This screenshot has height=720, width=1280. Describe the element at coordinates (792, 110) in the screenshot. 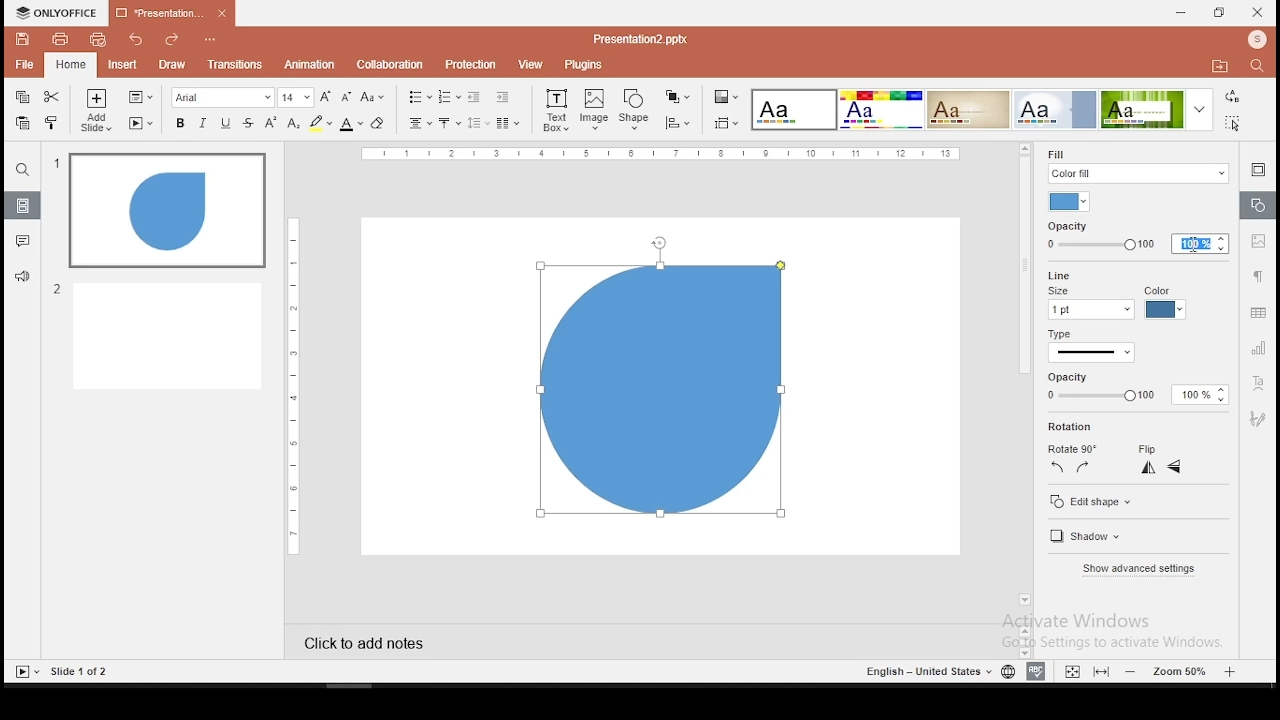

I see `theme` at that location.